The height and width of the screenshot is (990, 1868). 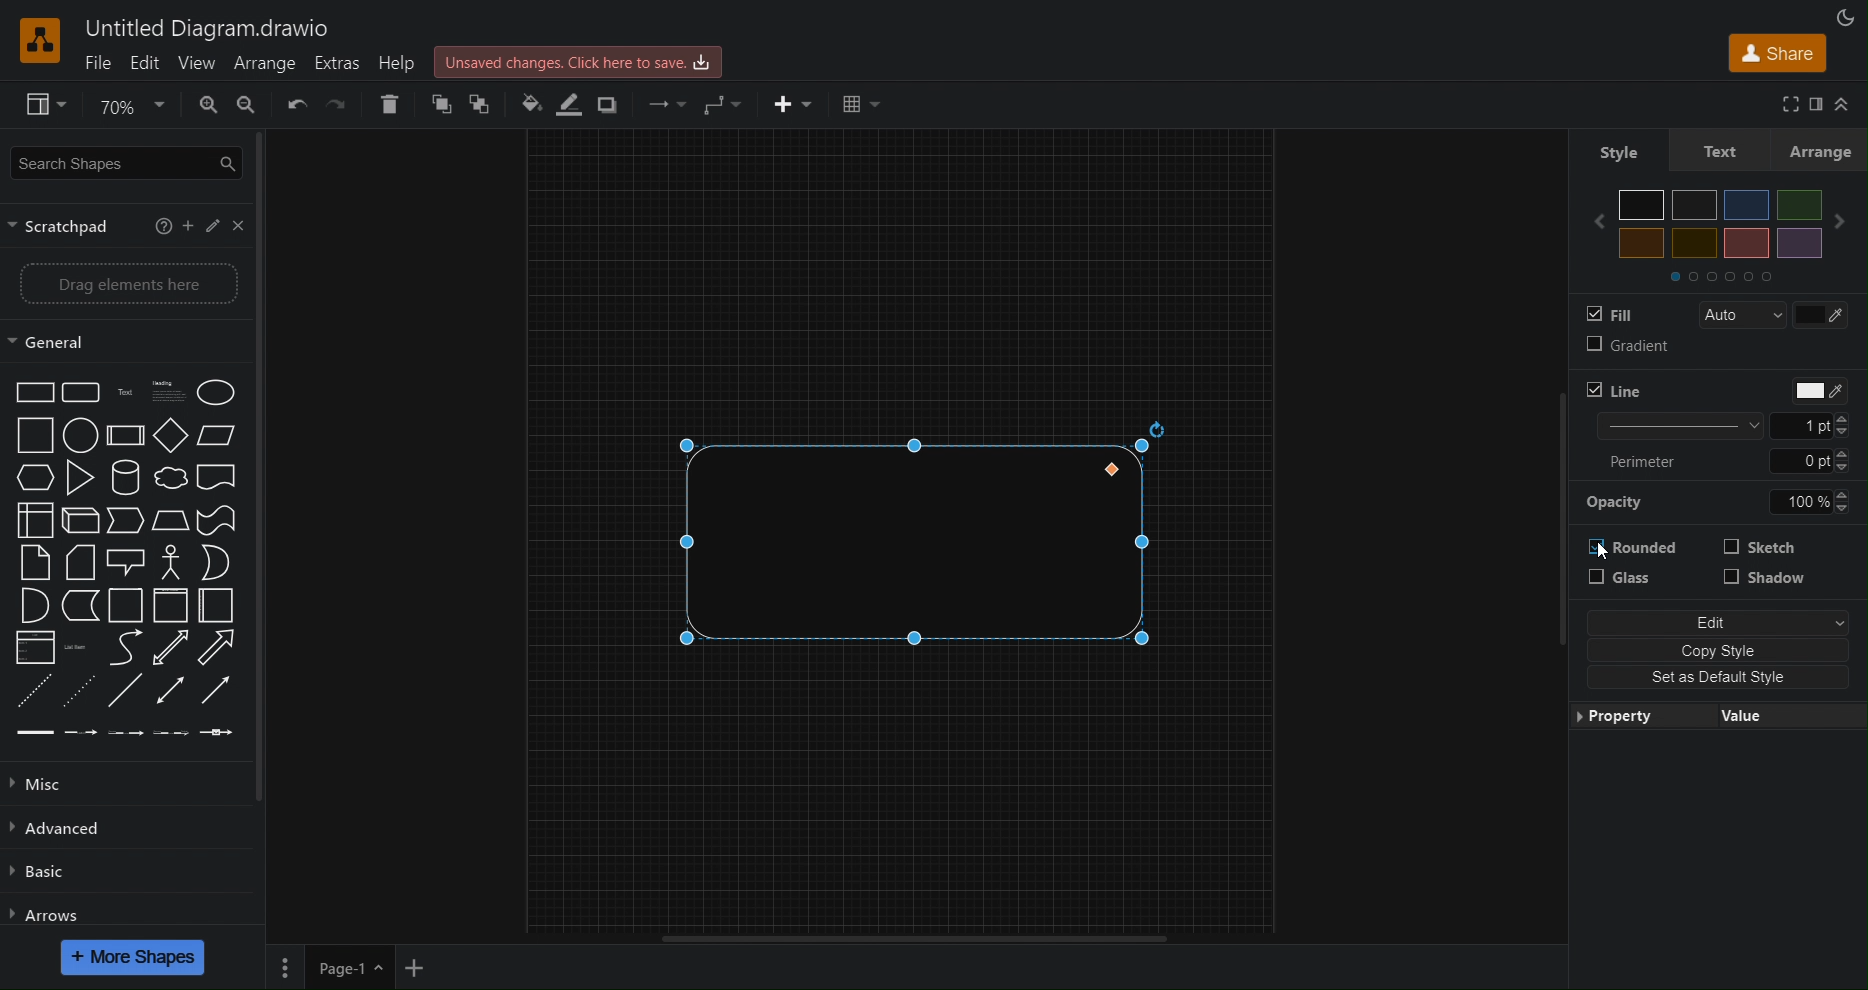 What do you see at coordinates (162, 226) in the screenshot?
I see `question` at bounding box center [162, 226].